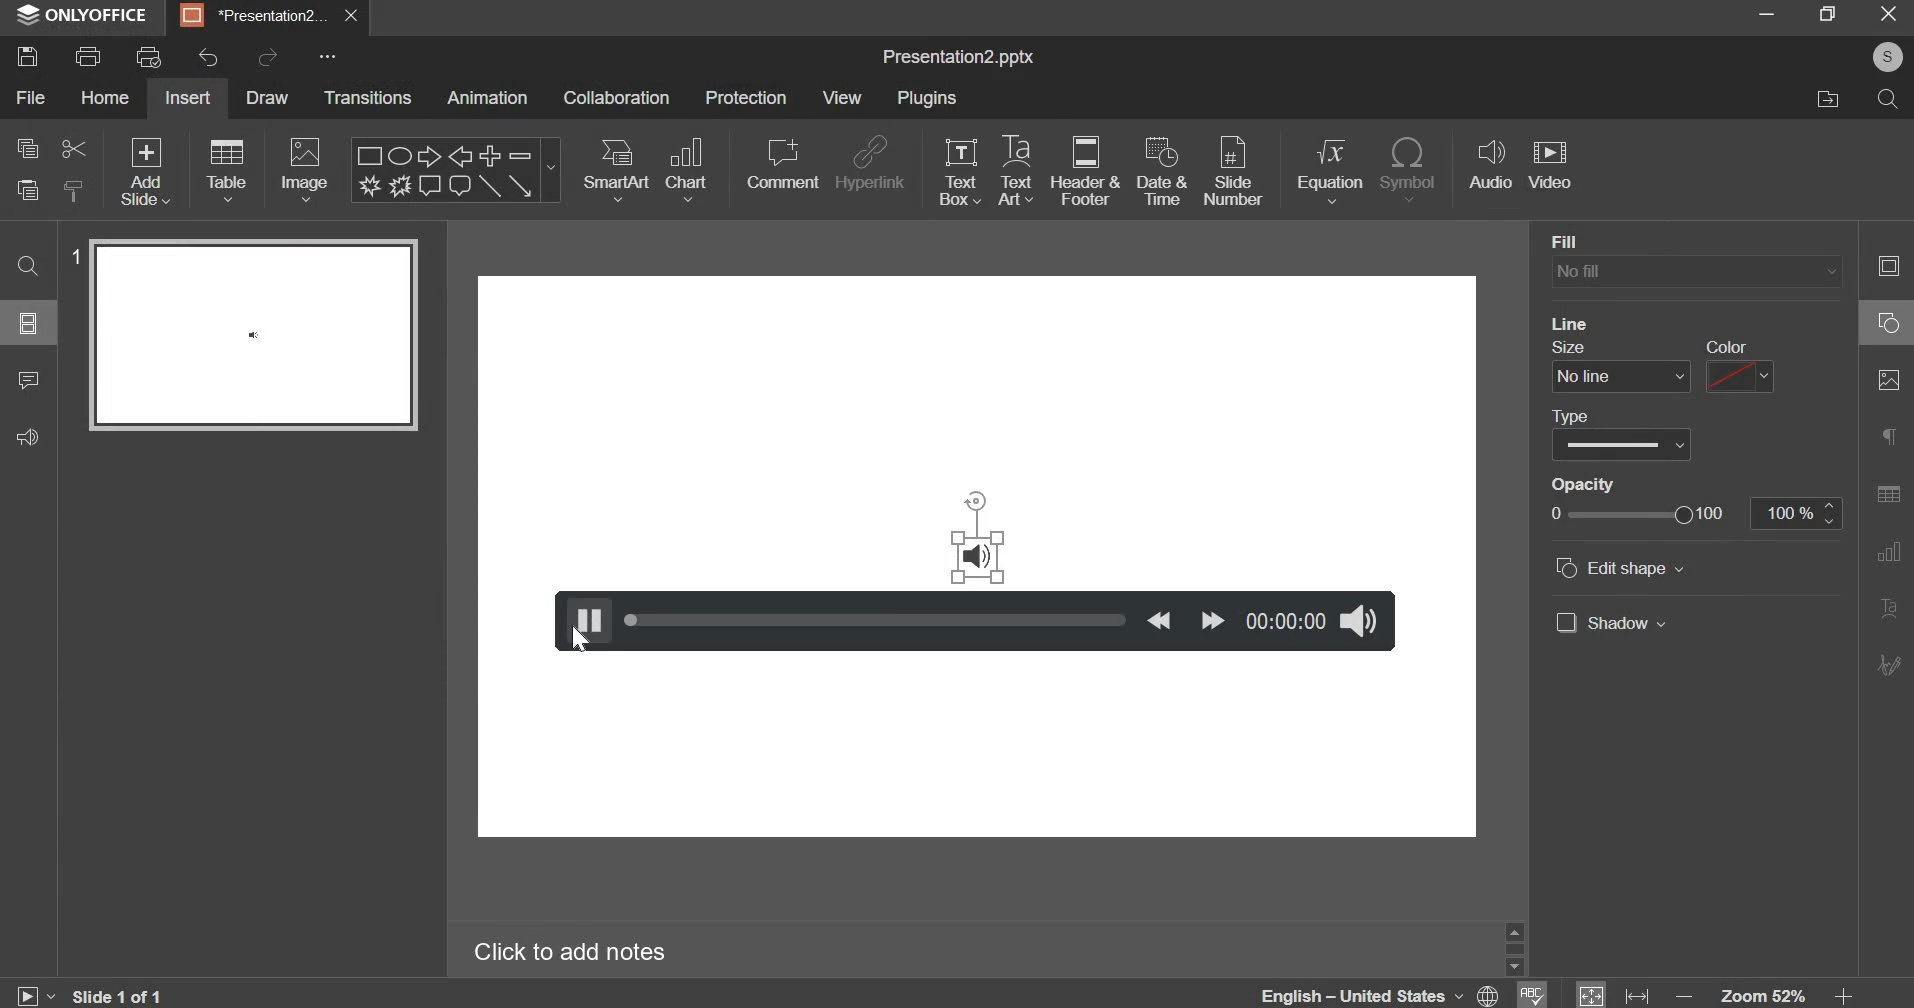 The height and width of the screenshot is (1008, 1914). I want to click on exit, so click(1889, 14).